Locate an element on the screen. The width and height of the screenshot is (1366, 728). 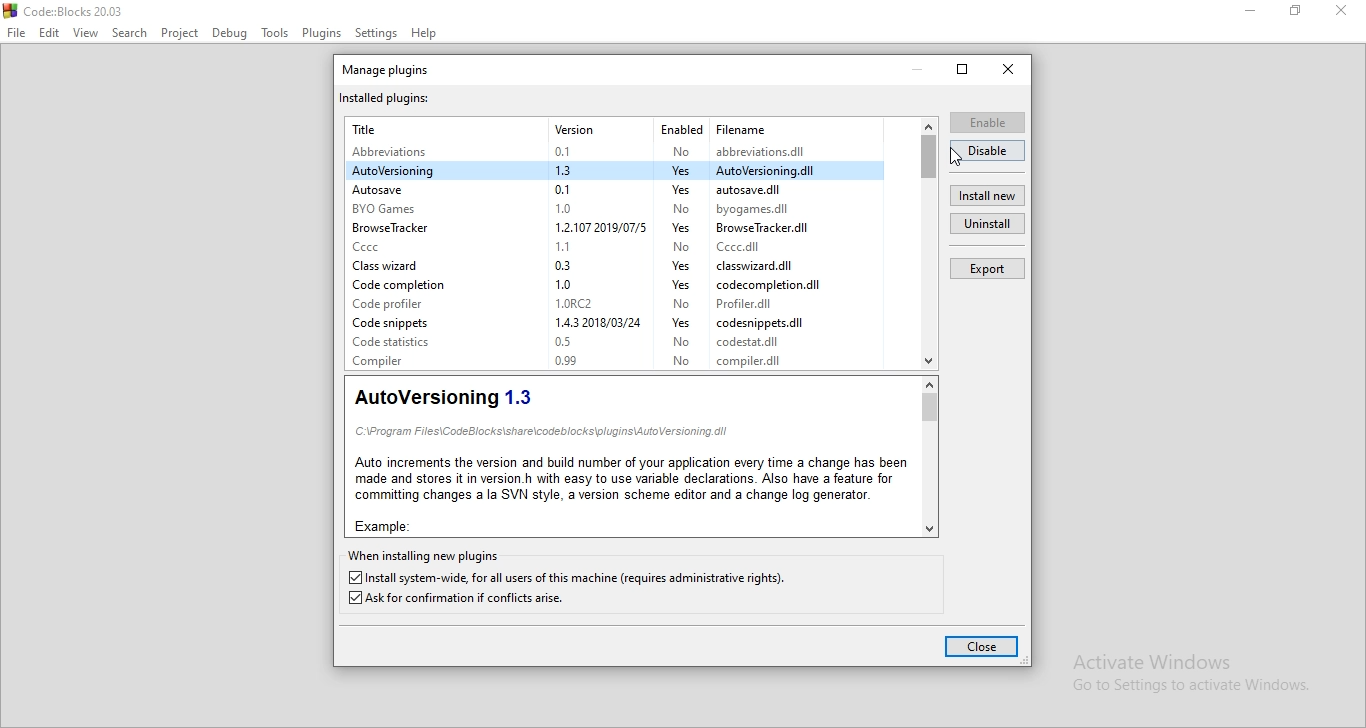
when installing new plugins is located at coordinates (428, 556).